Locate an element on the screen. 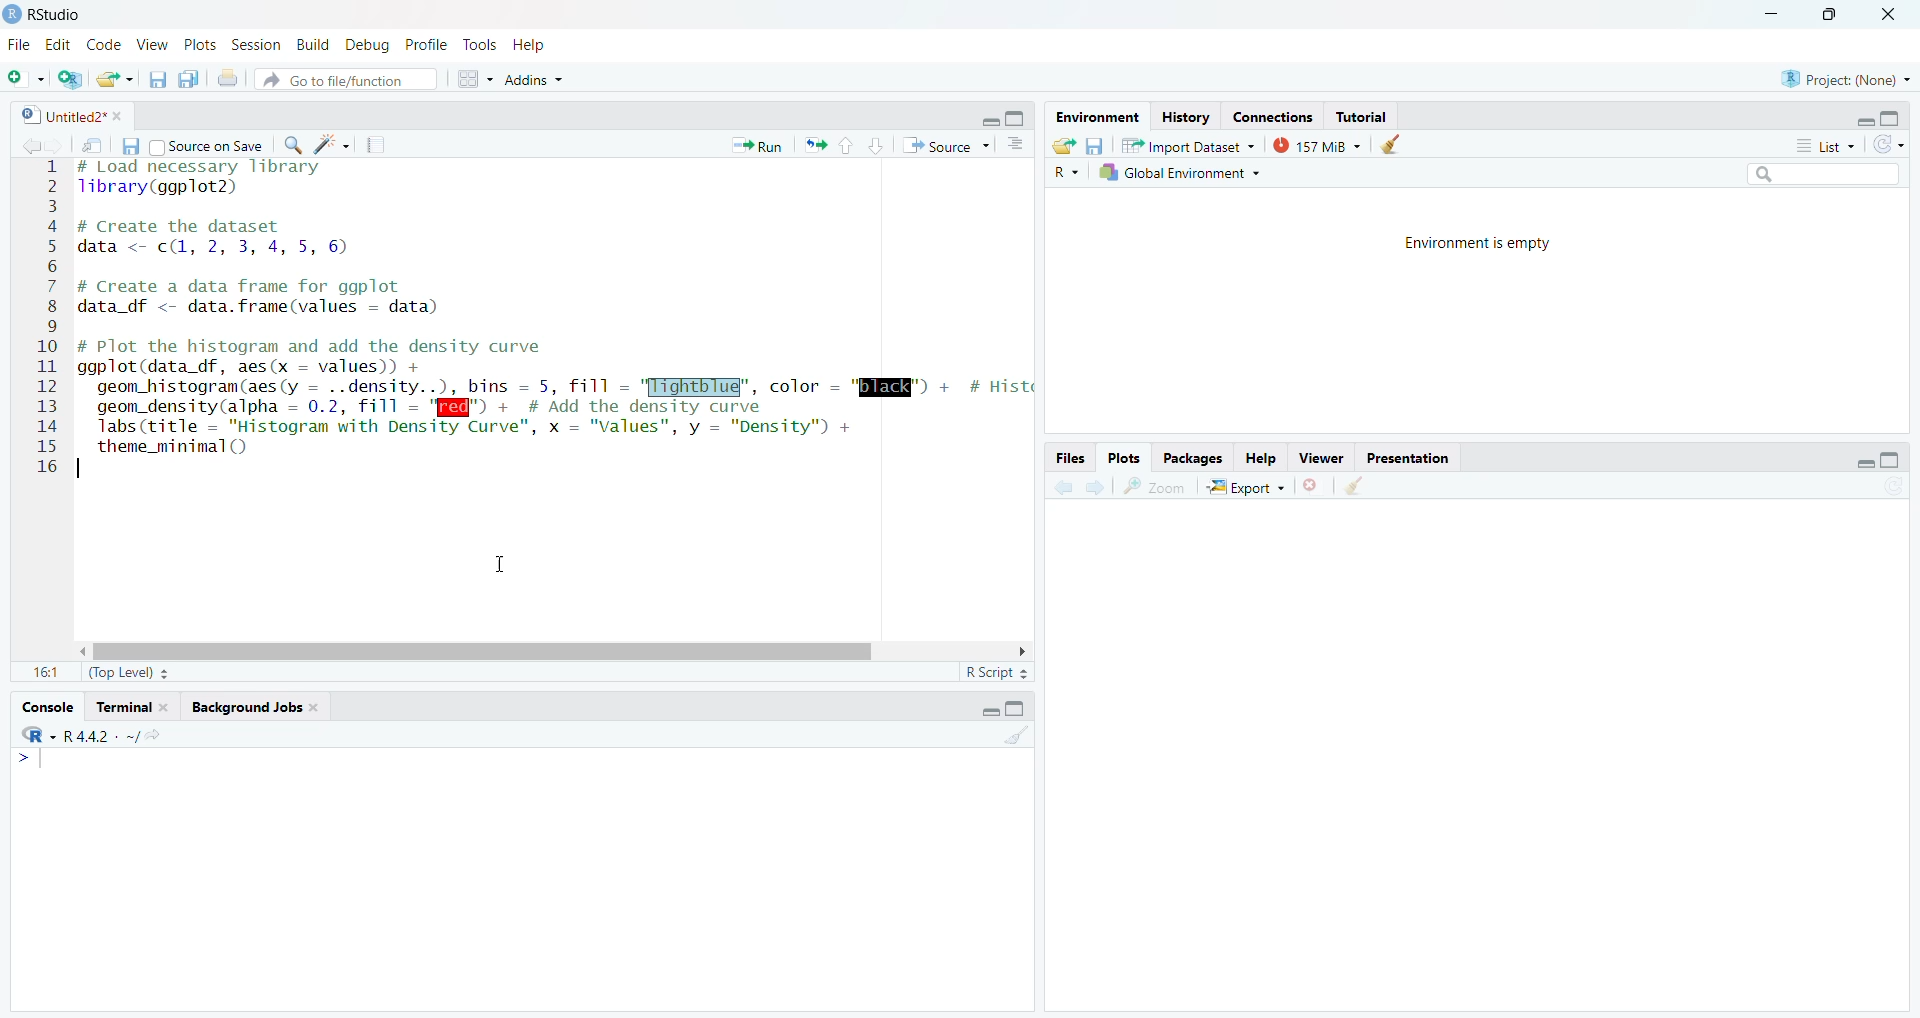 This screenshot has height=1018, width=1920. View is located at coordinates (151, 42).